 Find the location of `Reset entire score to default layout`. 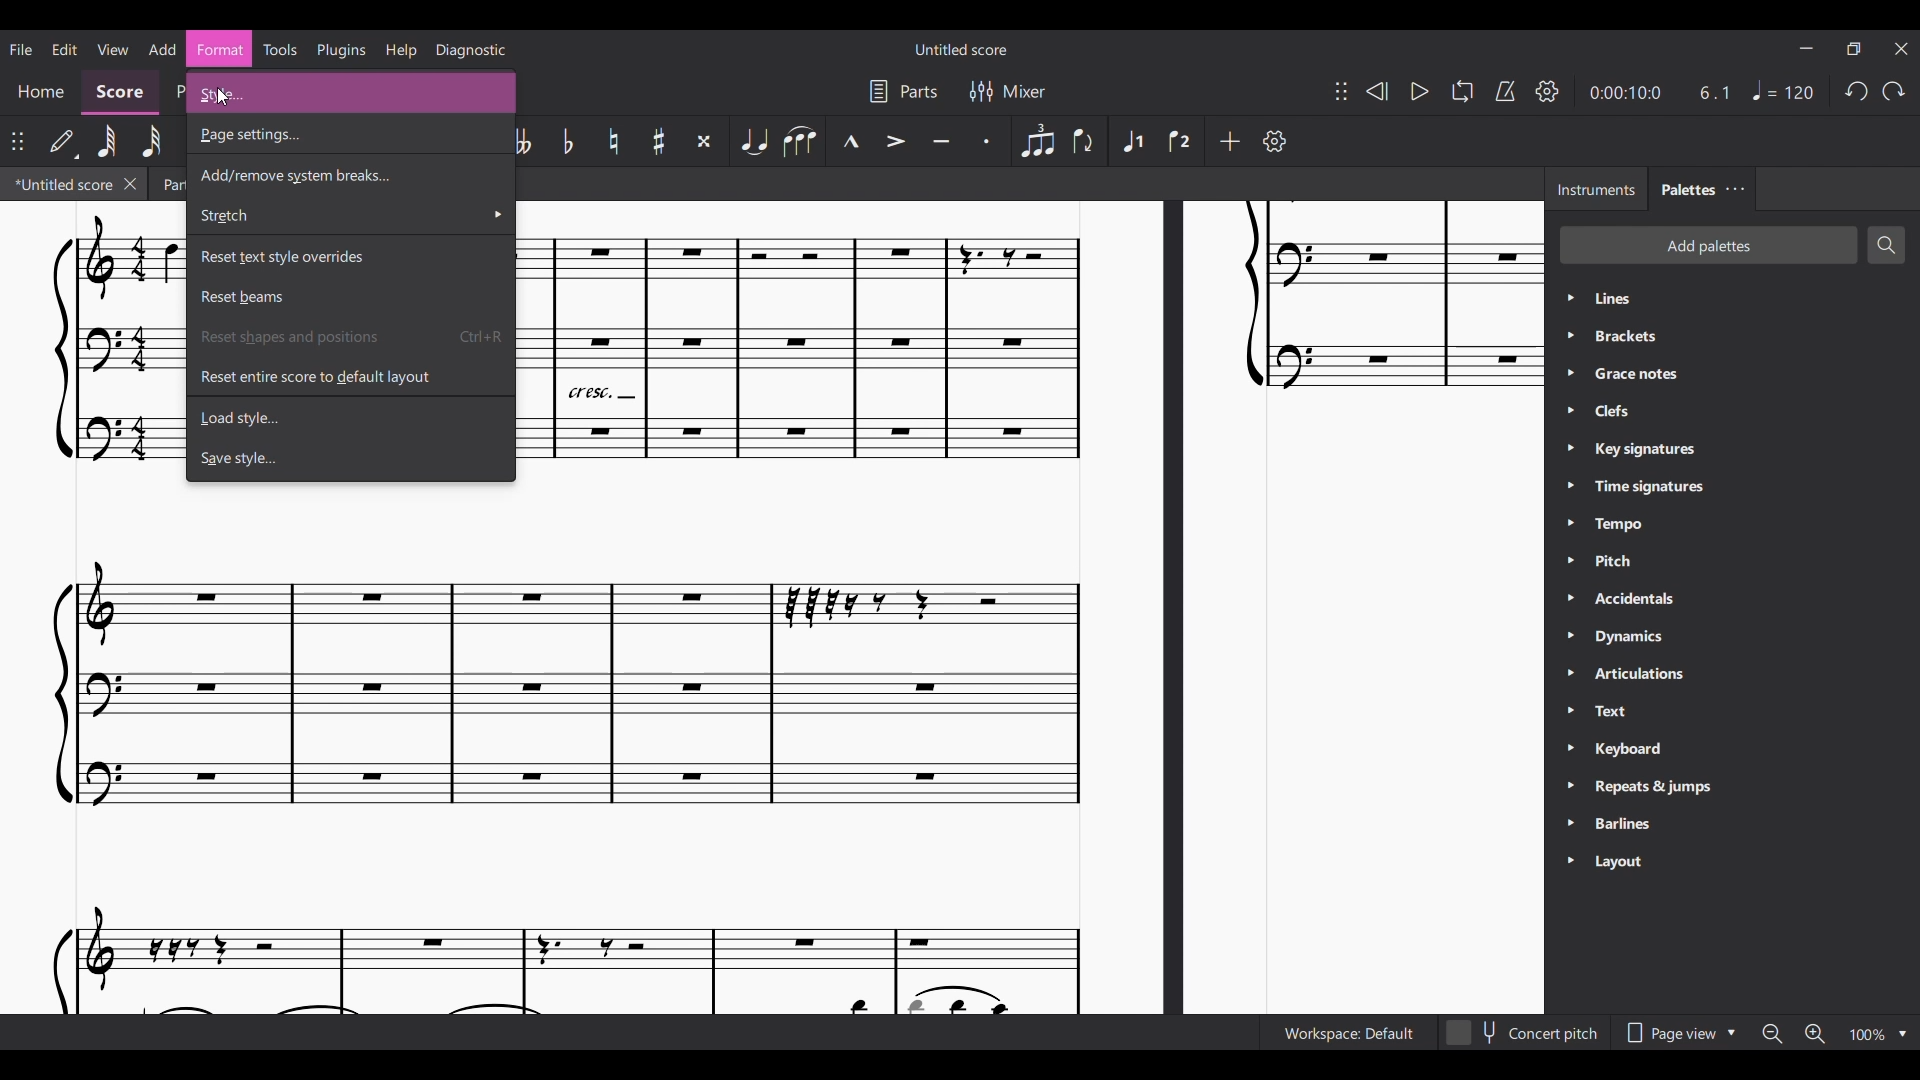

Reset entire score to default layout is located at coordinates (350, 376).